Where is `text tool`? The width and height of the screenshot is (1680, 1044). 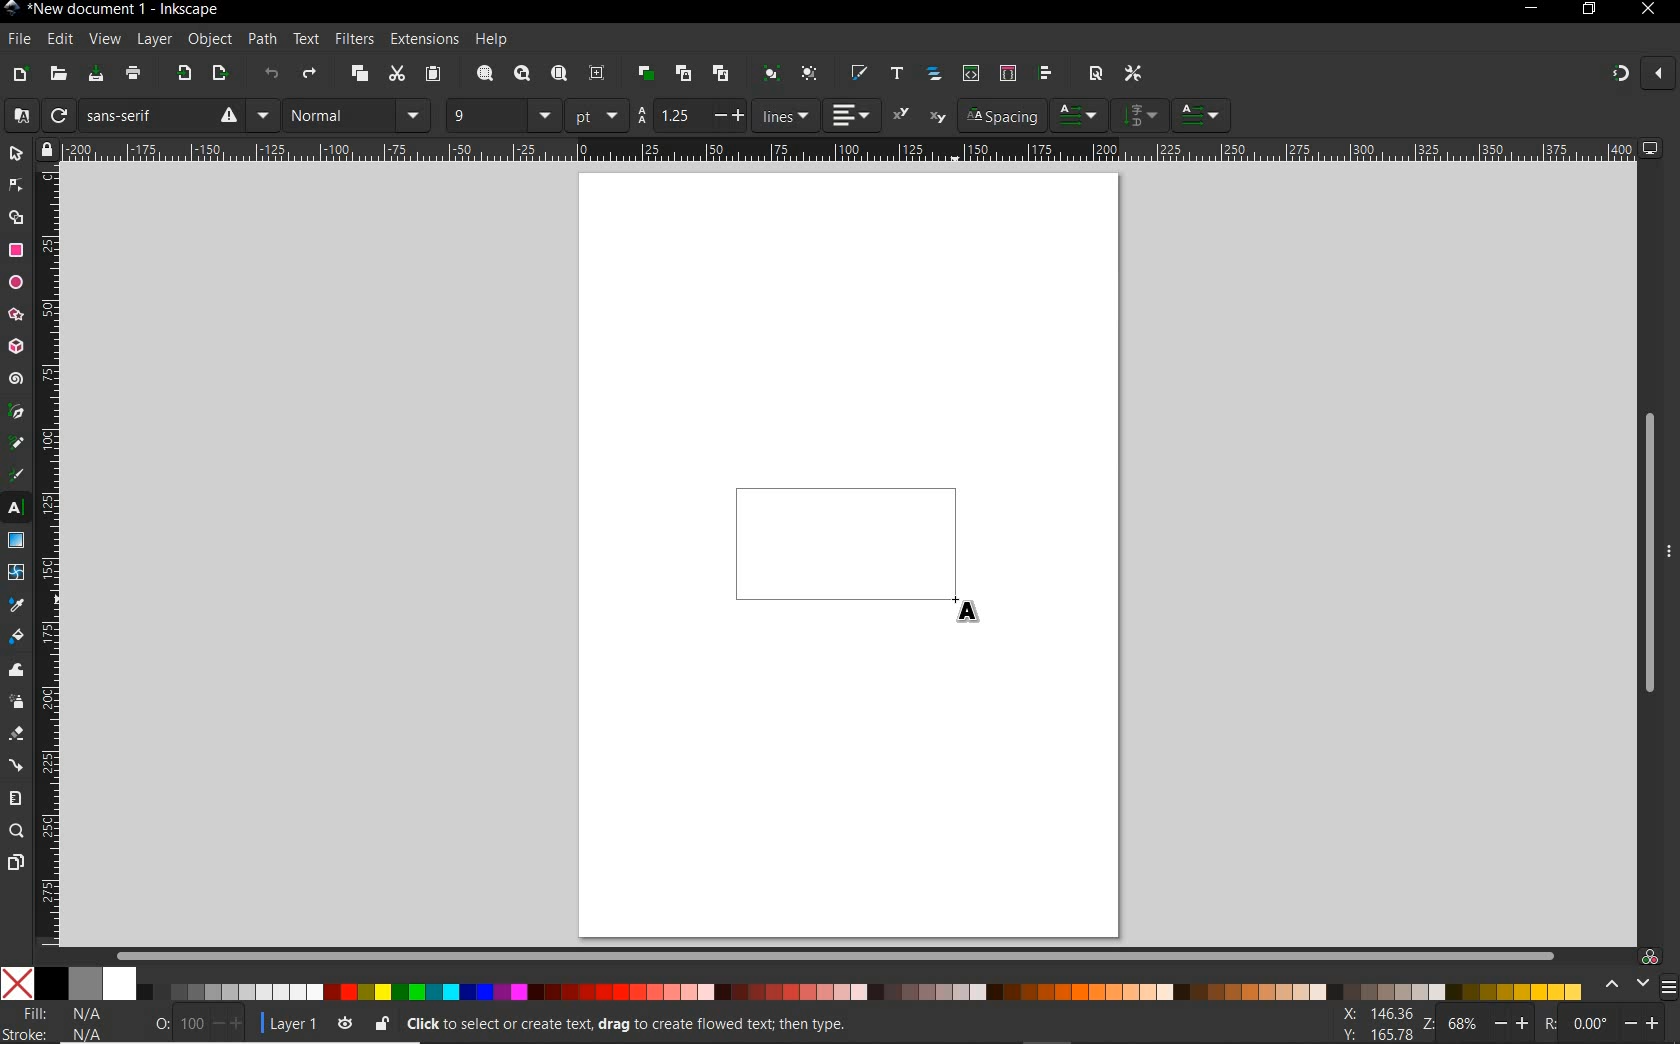
text tool is located at coordinates (16, 509).